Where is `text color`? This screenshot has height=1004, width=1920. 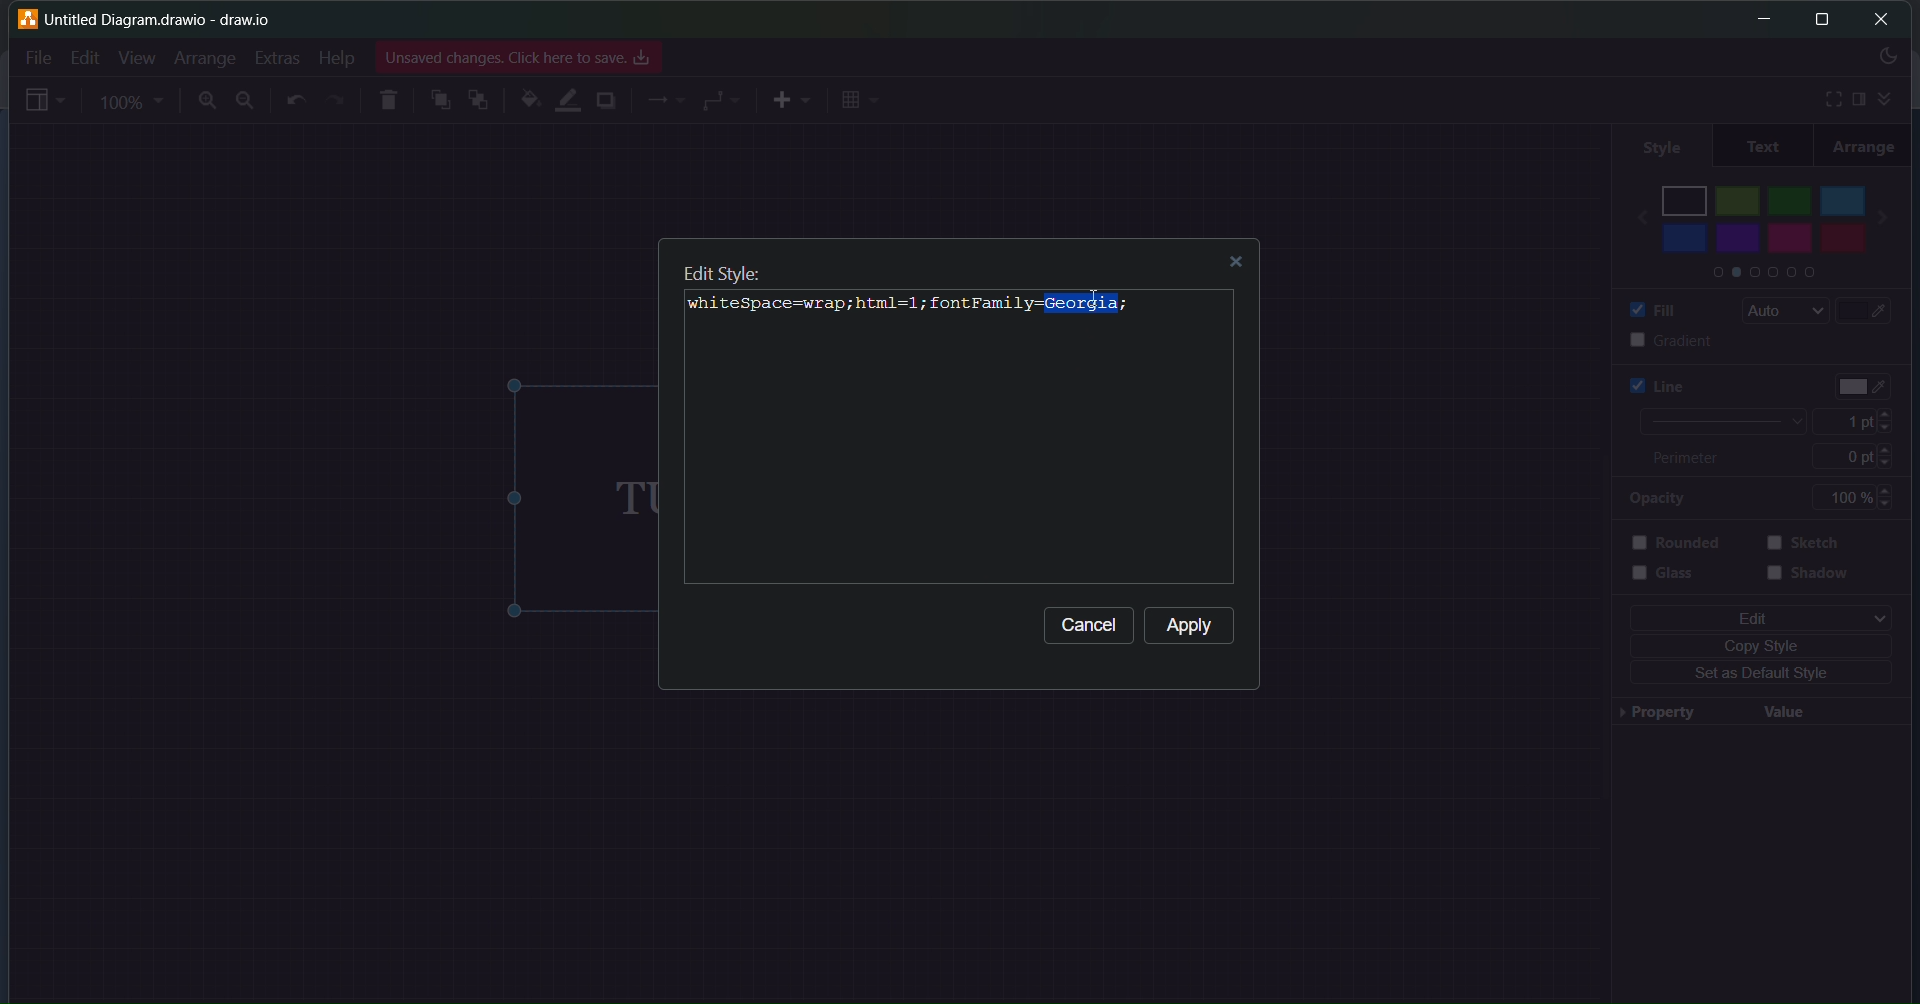
text color is located at coordinates (1866, 381).